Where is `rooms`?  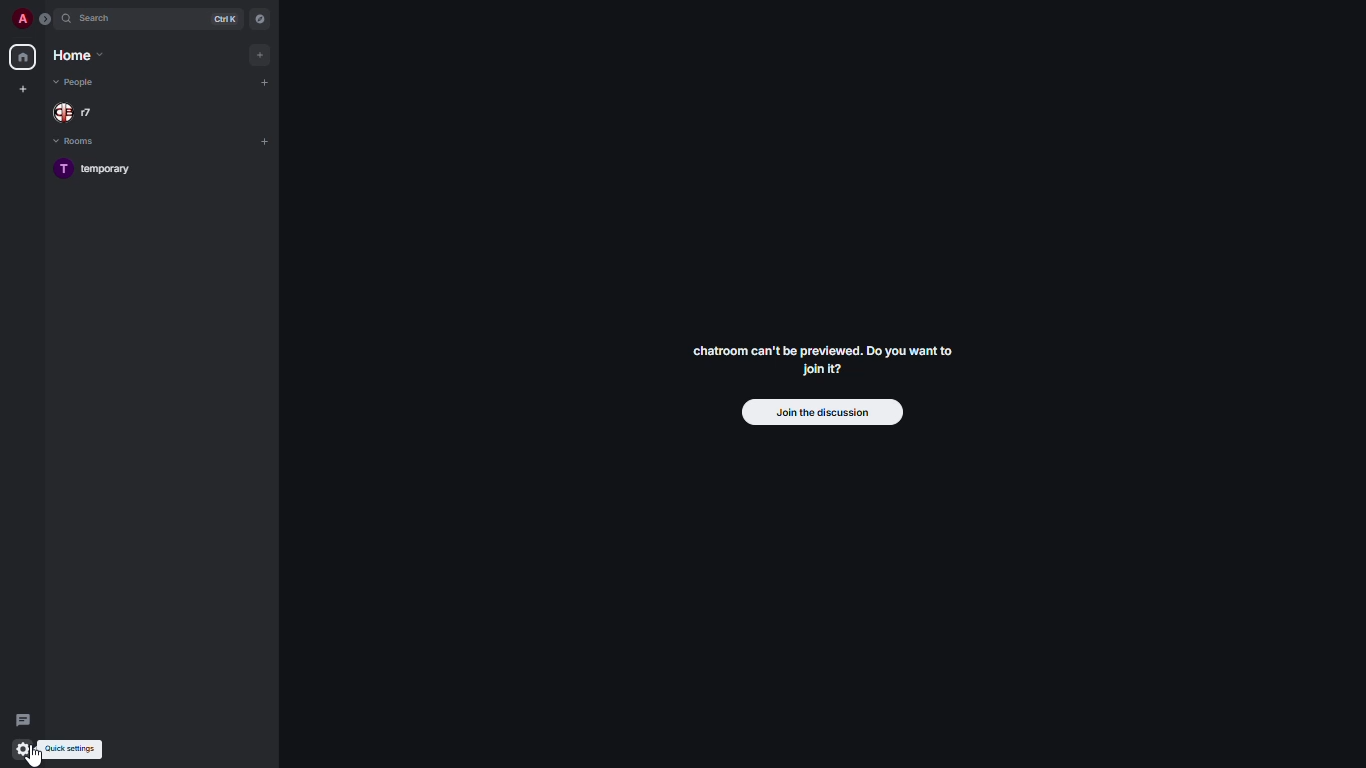
rooms is located at coordinates (80, 140).